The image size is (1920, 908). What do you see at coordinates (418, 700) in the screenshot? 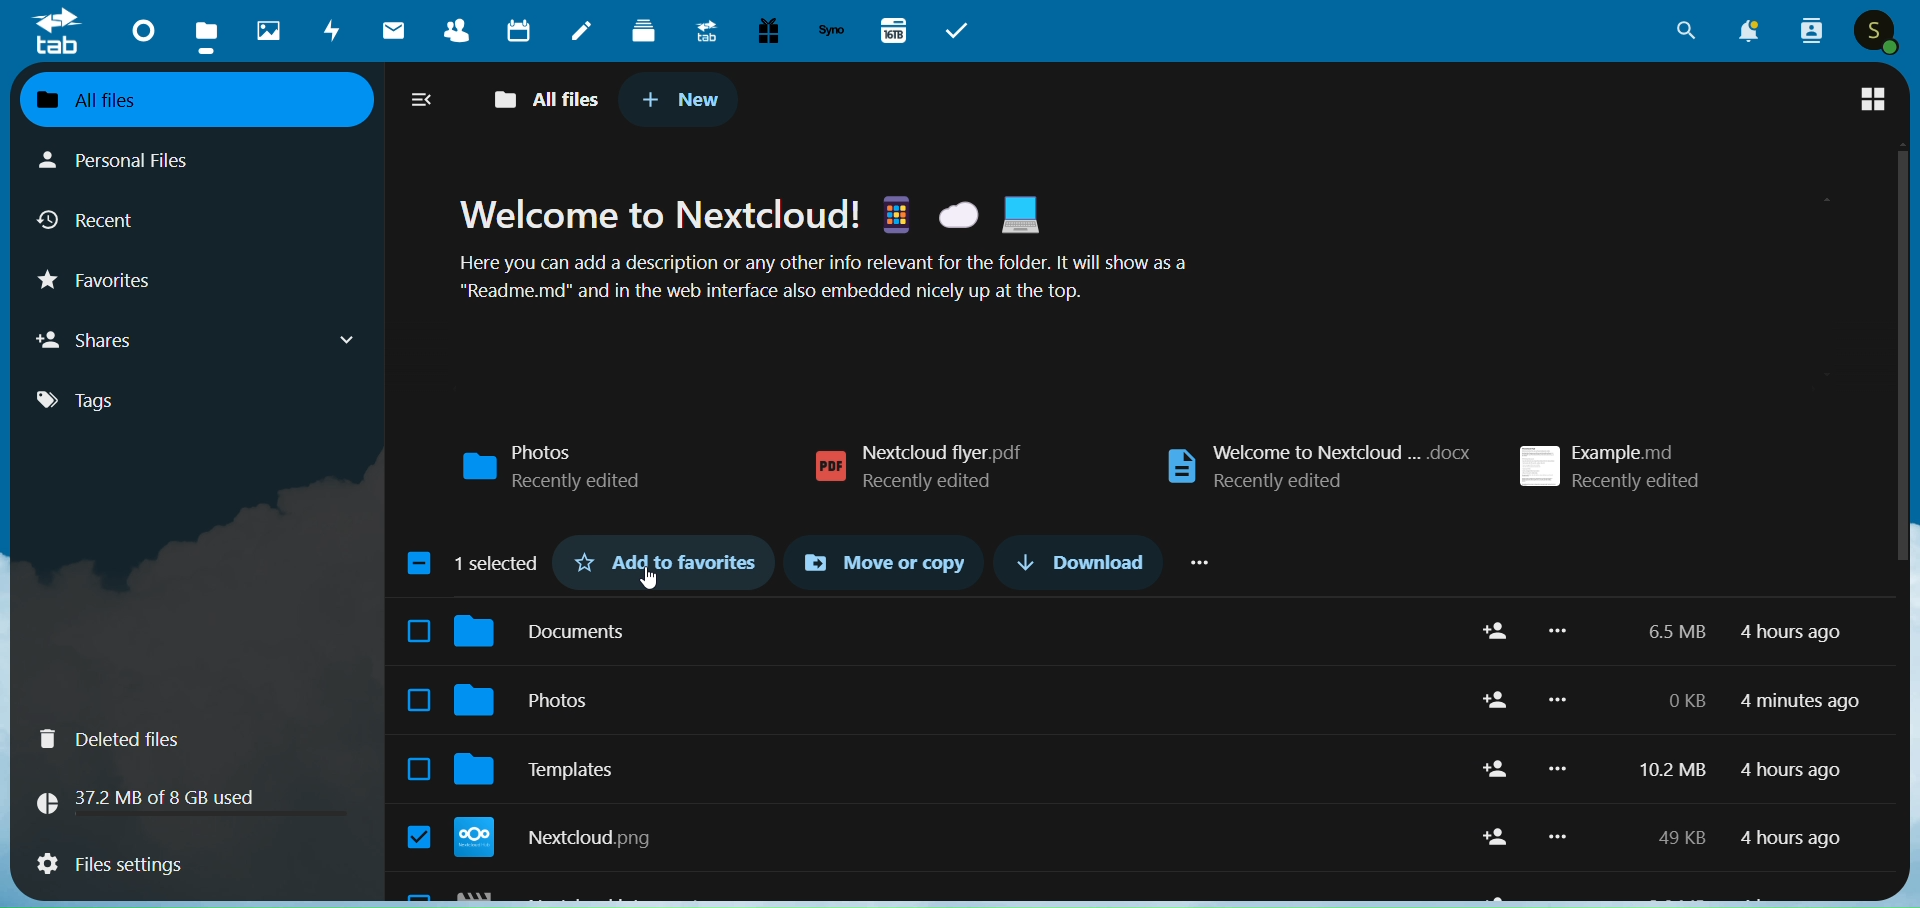
I see `Click to select` at bounding box center [418, 700].